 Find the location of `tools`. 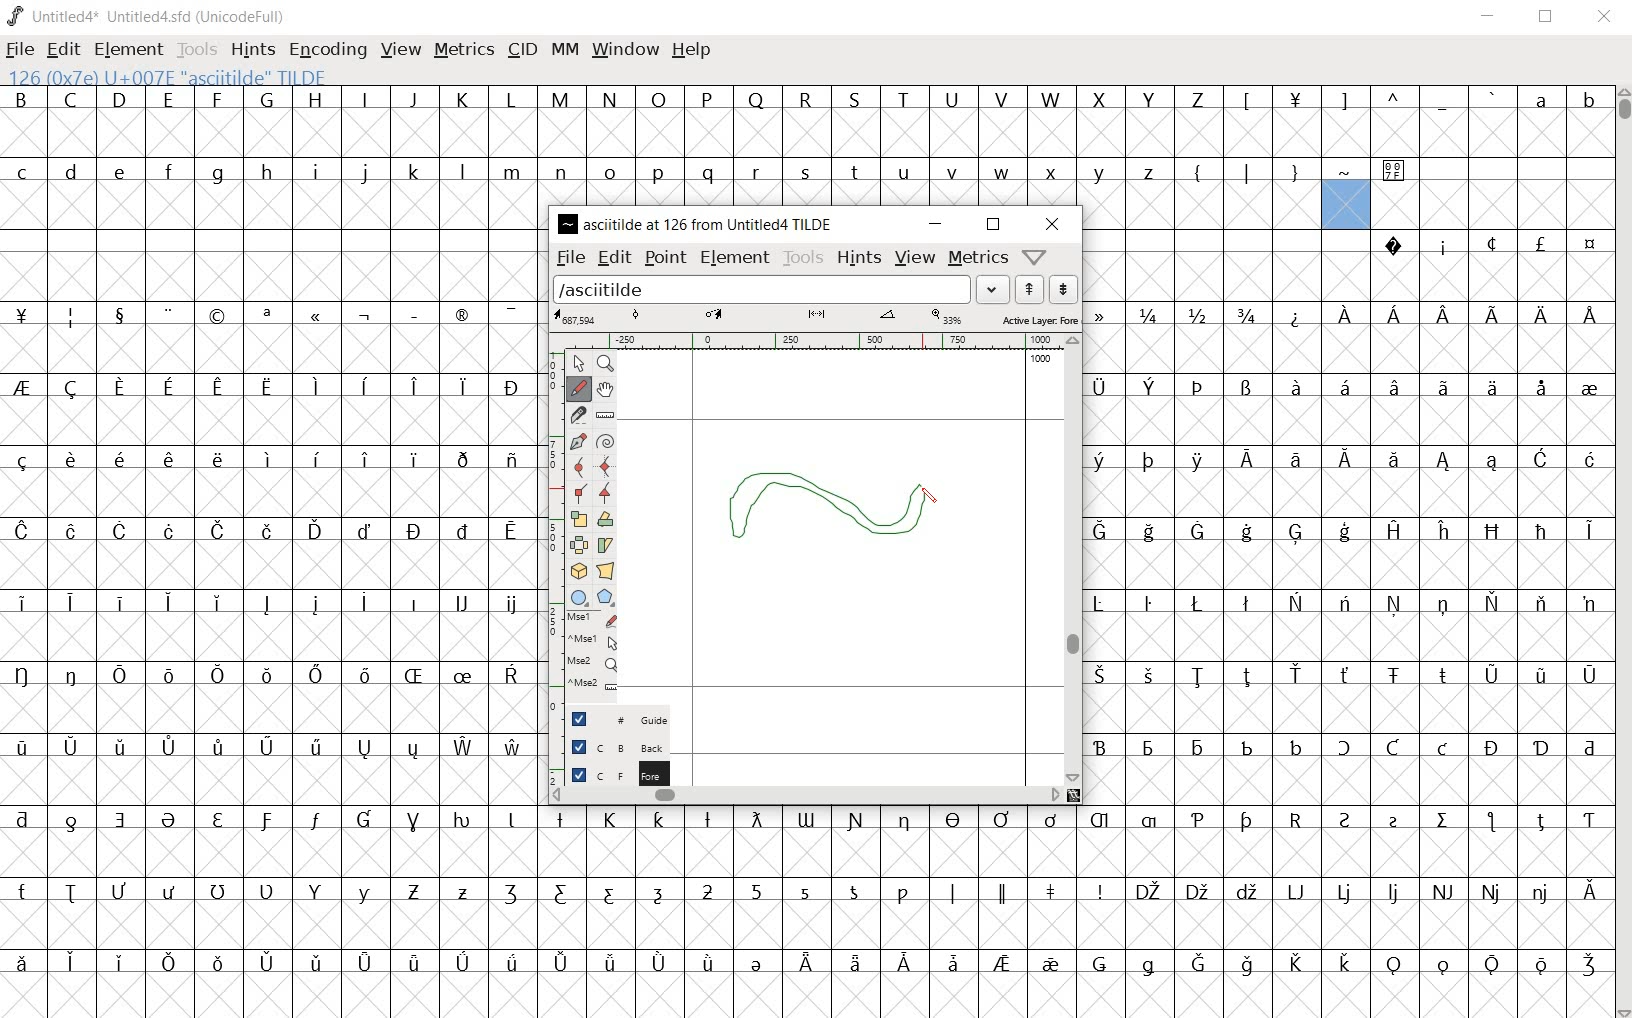

tools is located at coordinates (803, 259).